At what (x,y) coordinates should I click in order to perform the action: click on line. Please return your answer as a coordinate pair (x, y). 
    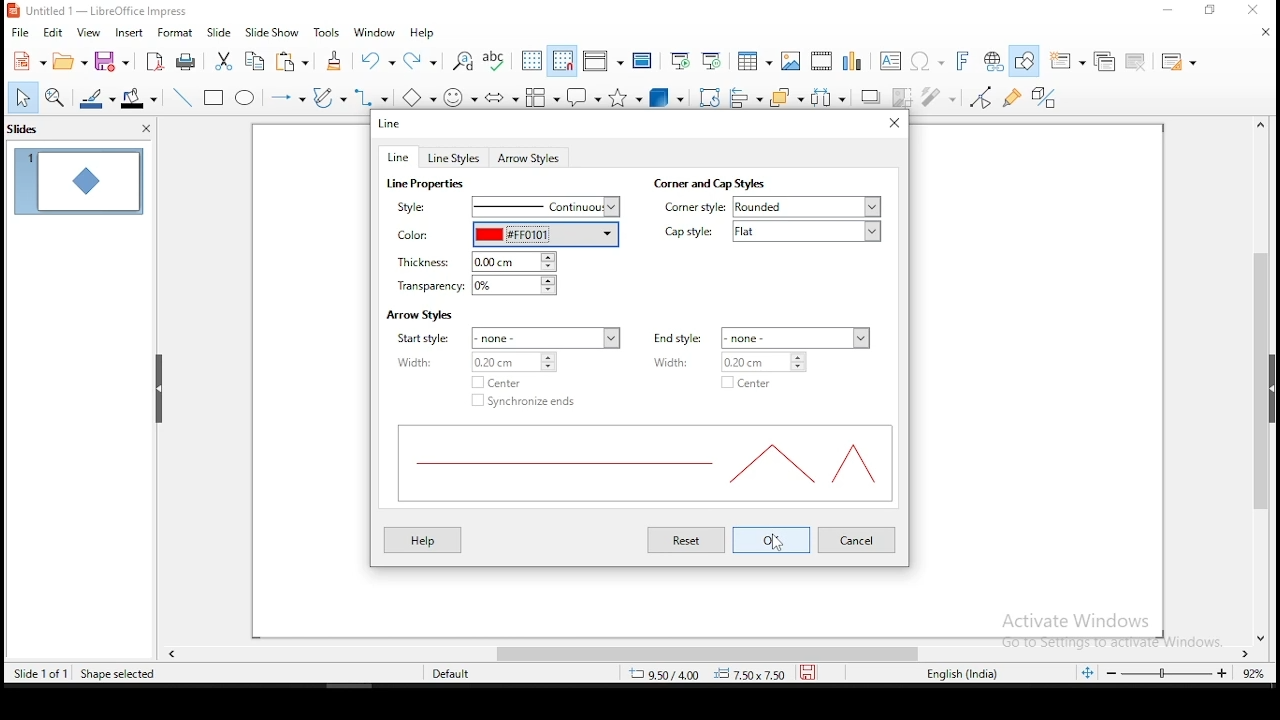
    Looking at the image, I should click on (391, 123).